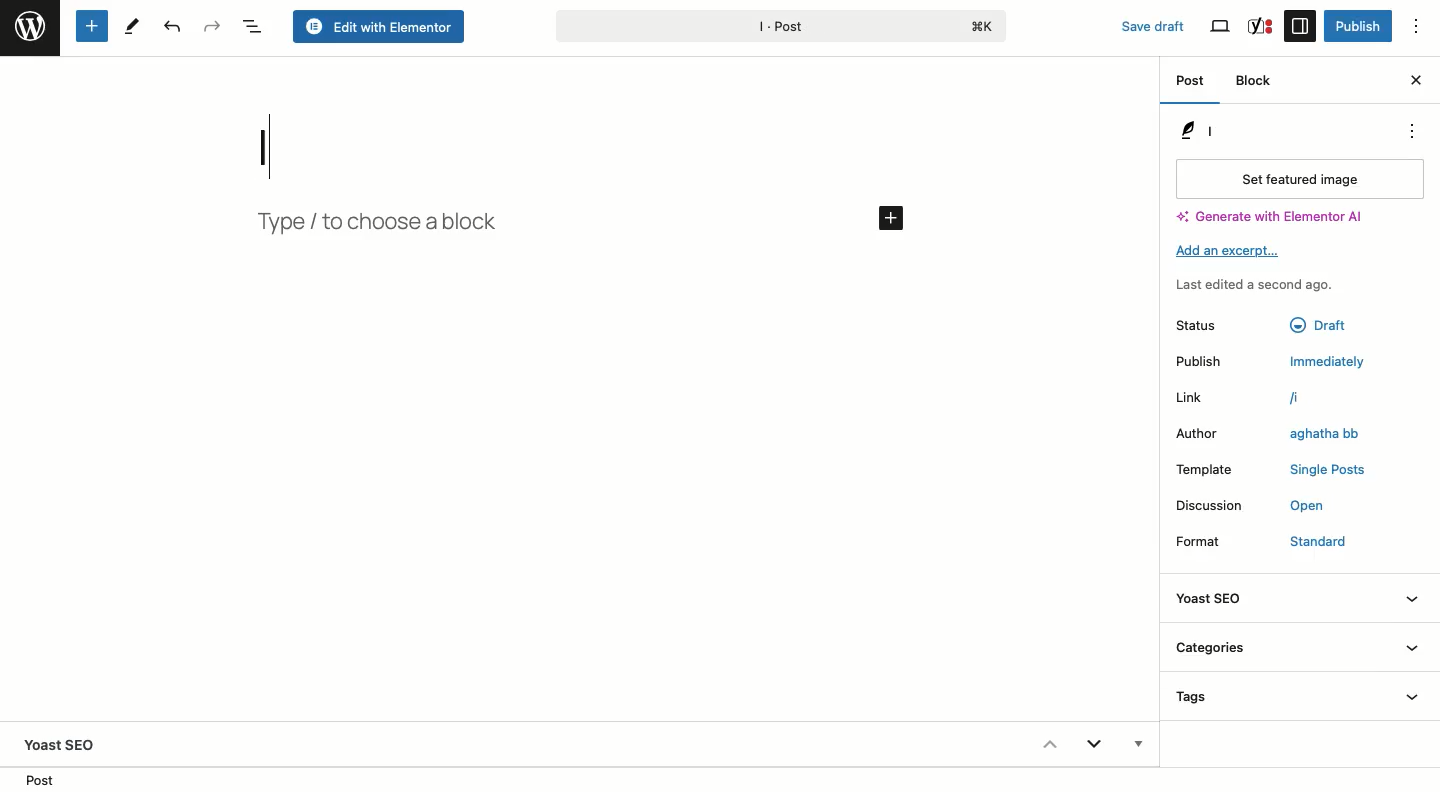  What do you see at coordinates (1297, 178) in the screenshot?
I see `Set featured image` at bounding box center [1297, 178].